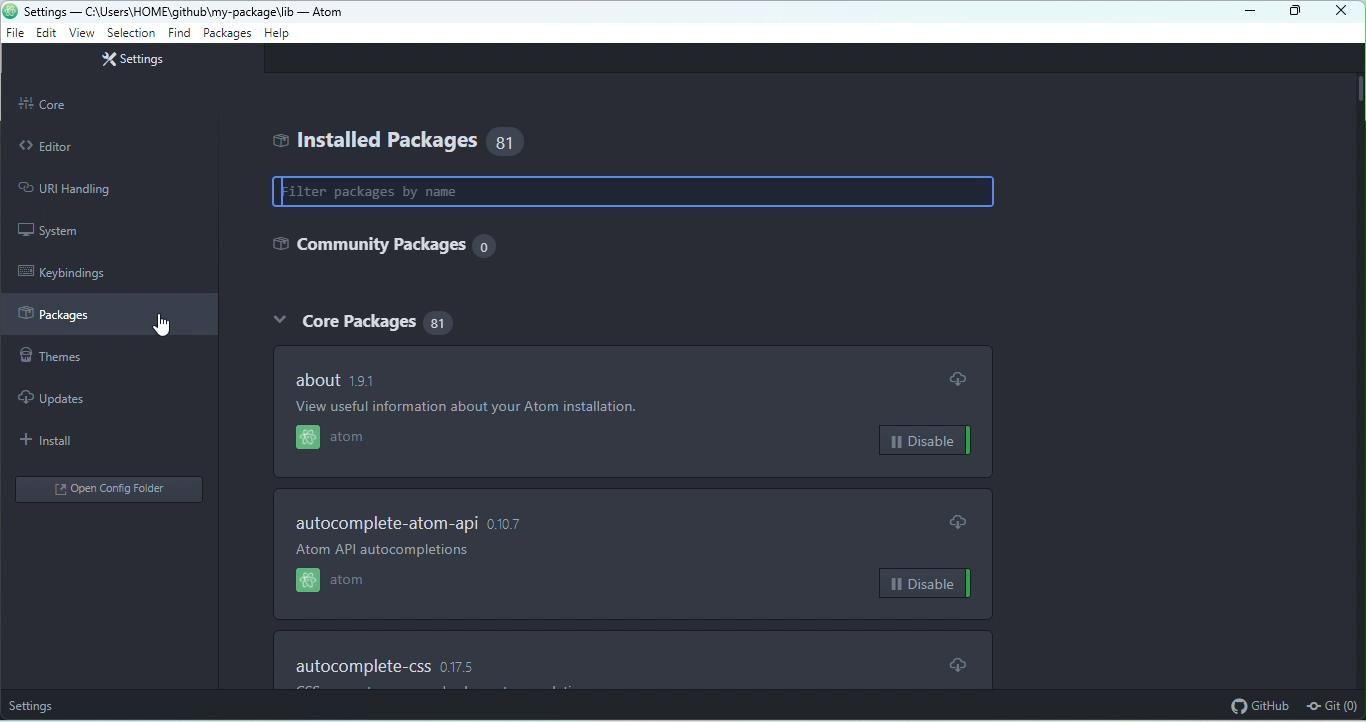  Describe the element at coordinates (342, 320) in the screenshot. I see `core packages` at that location.